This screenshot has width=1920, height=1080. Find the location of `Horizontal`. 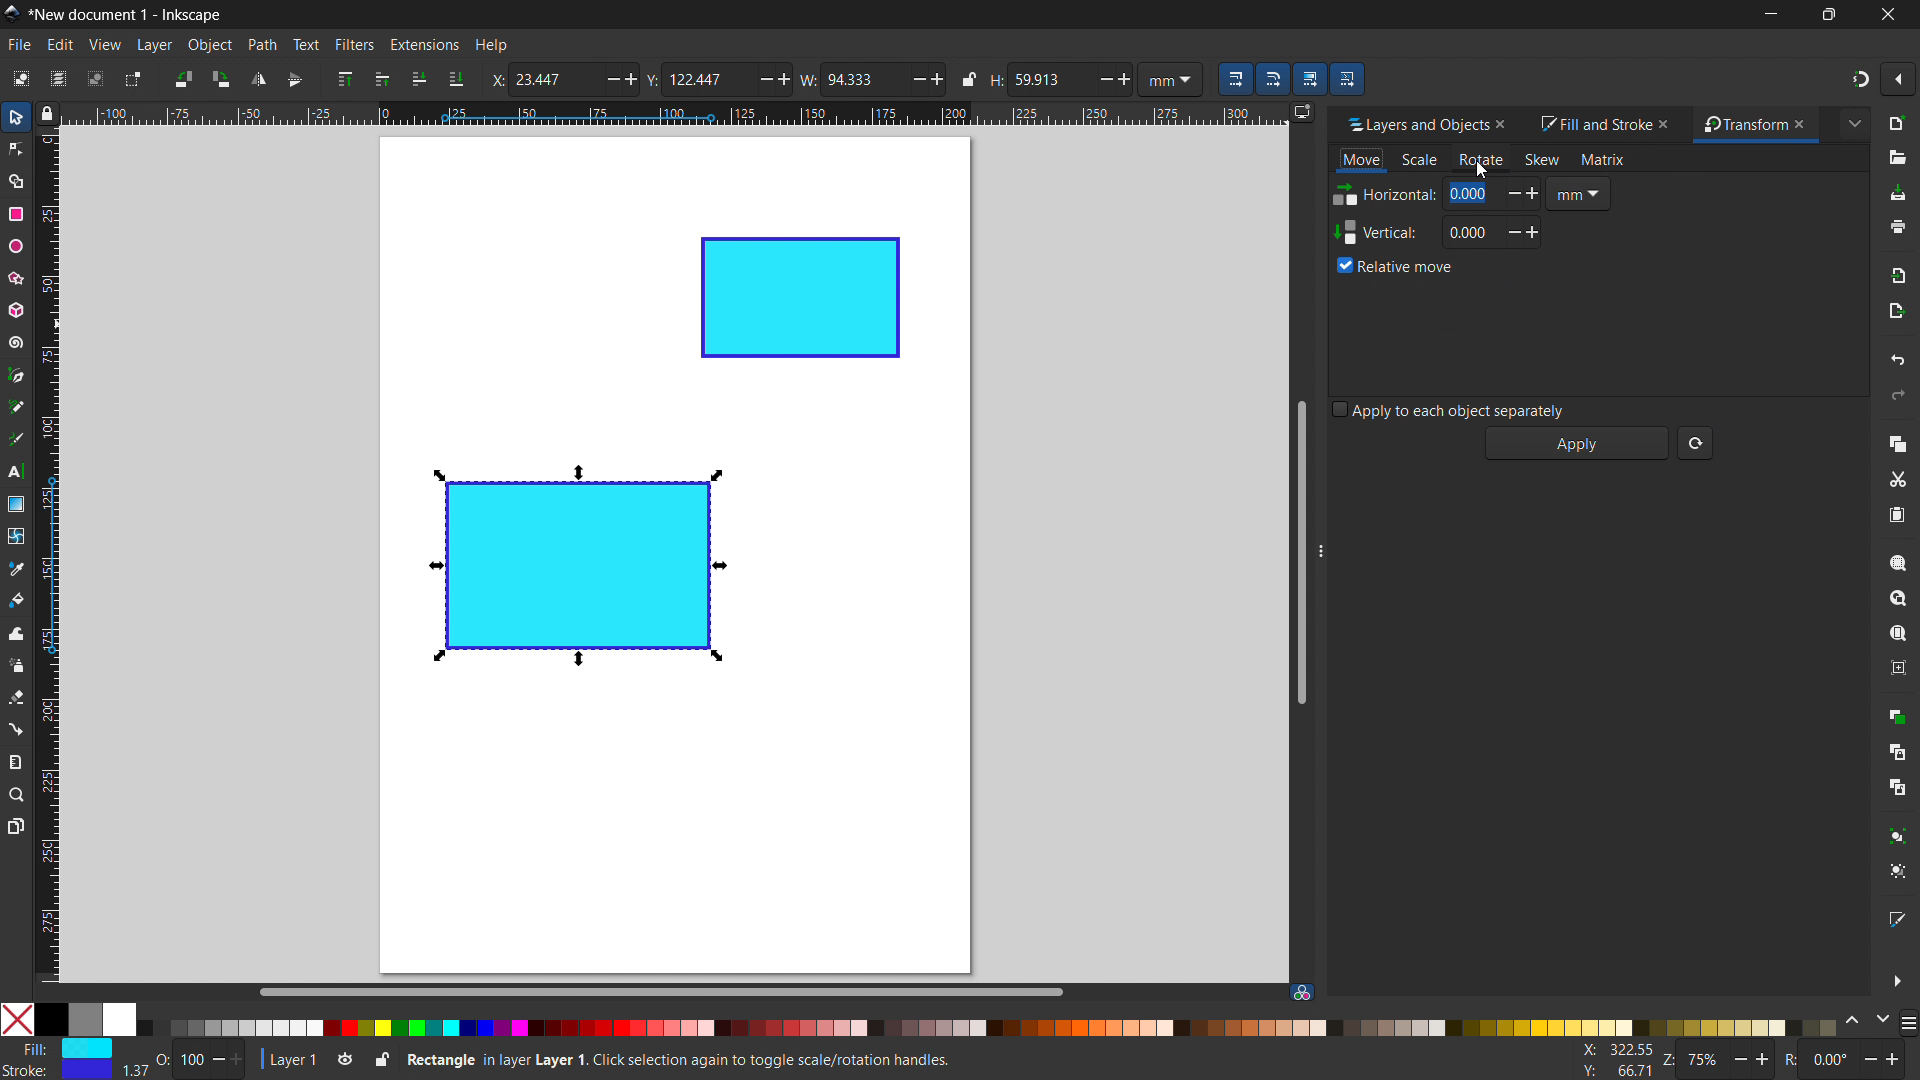

Horizontal is located at coordinates (1385, 194).